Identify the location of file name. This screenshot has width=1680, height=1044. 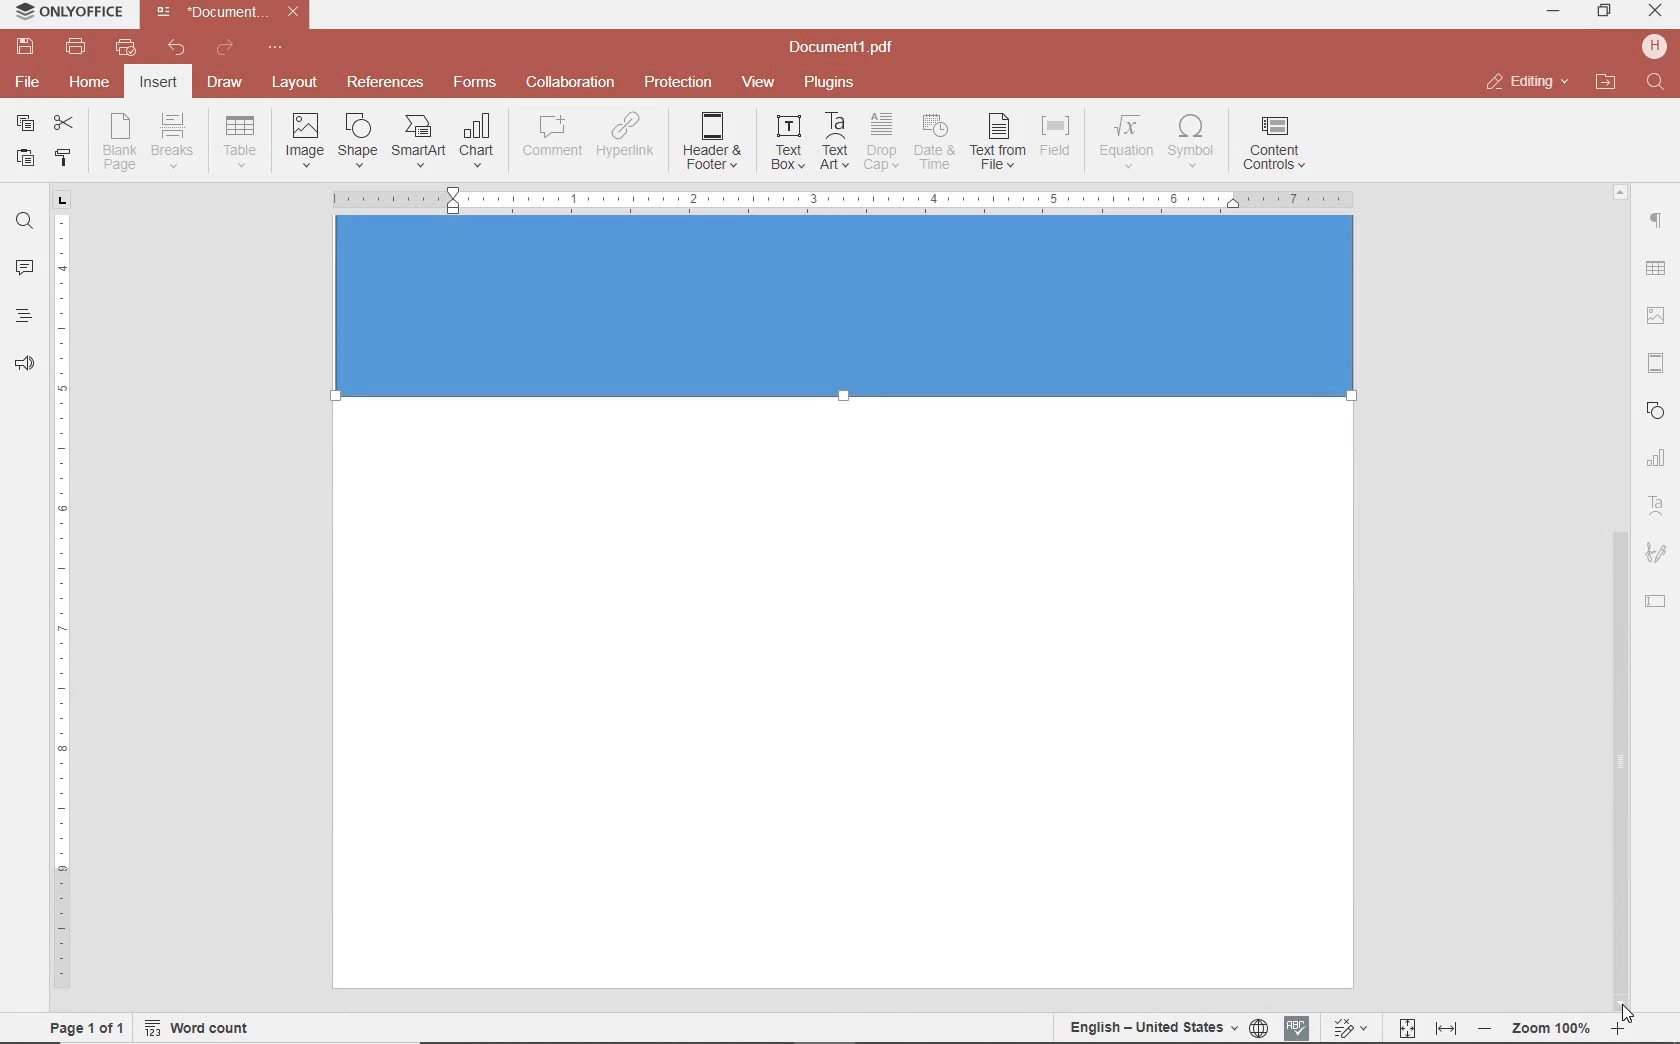
(232, 12).